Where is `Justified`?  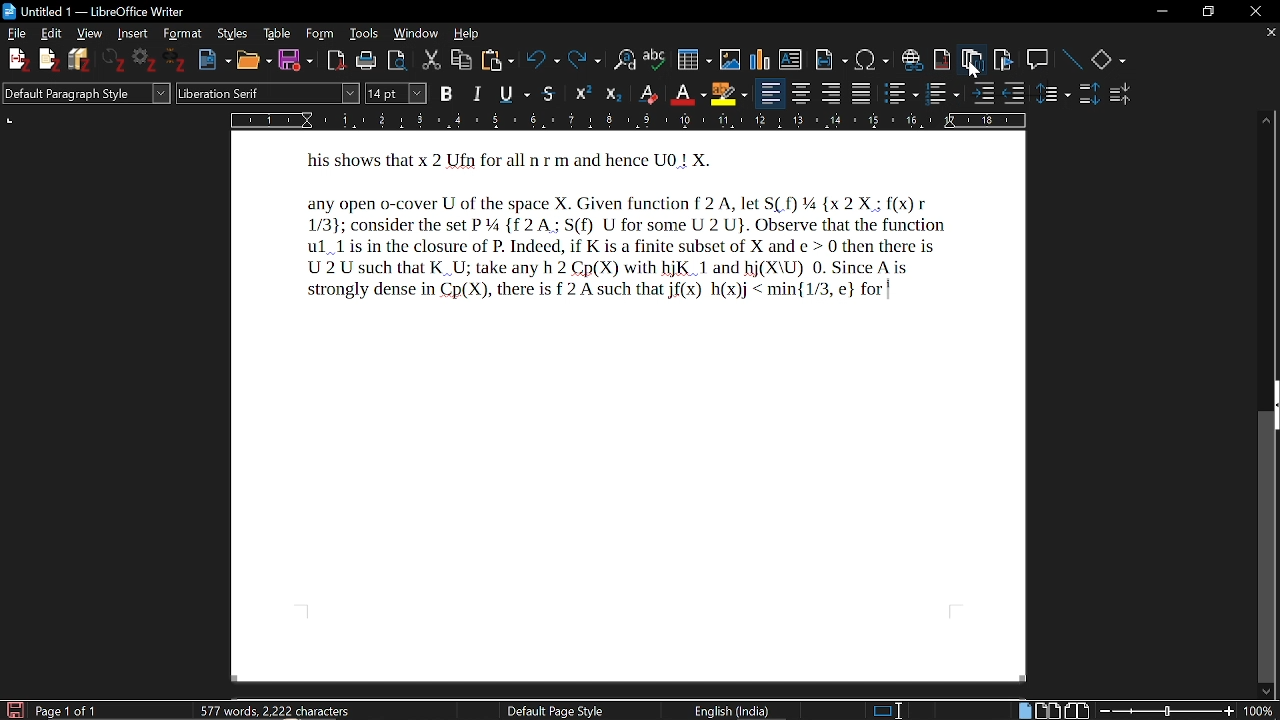
Justified is located at coordinates (864, 93).